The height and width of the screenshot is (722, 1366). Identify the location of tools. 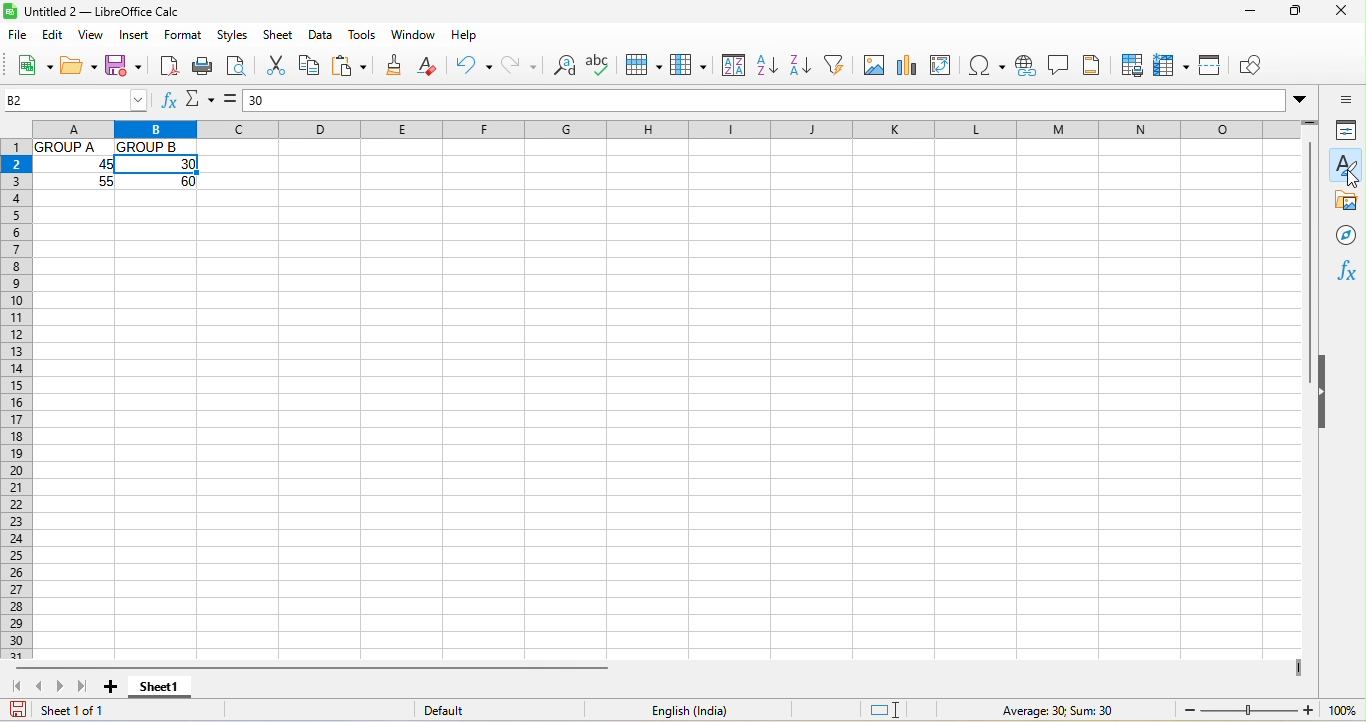
(365, 35).